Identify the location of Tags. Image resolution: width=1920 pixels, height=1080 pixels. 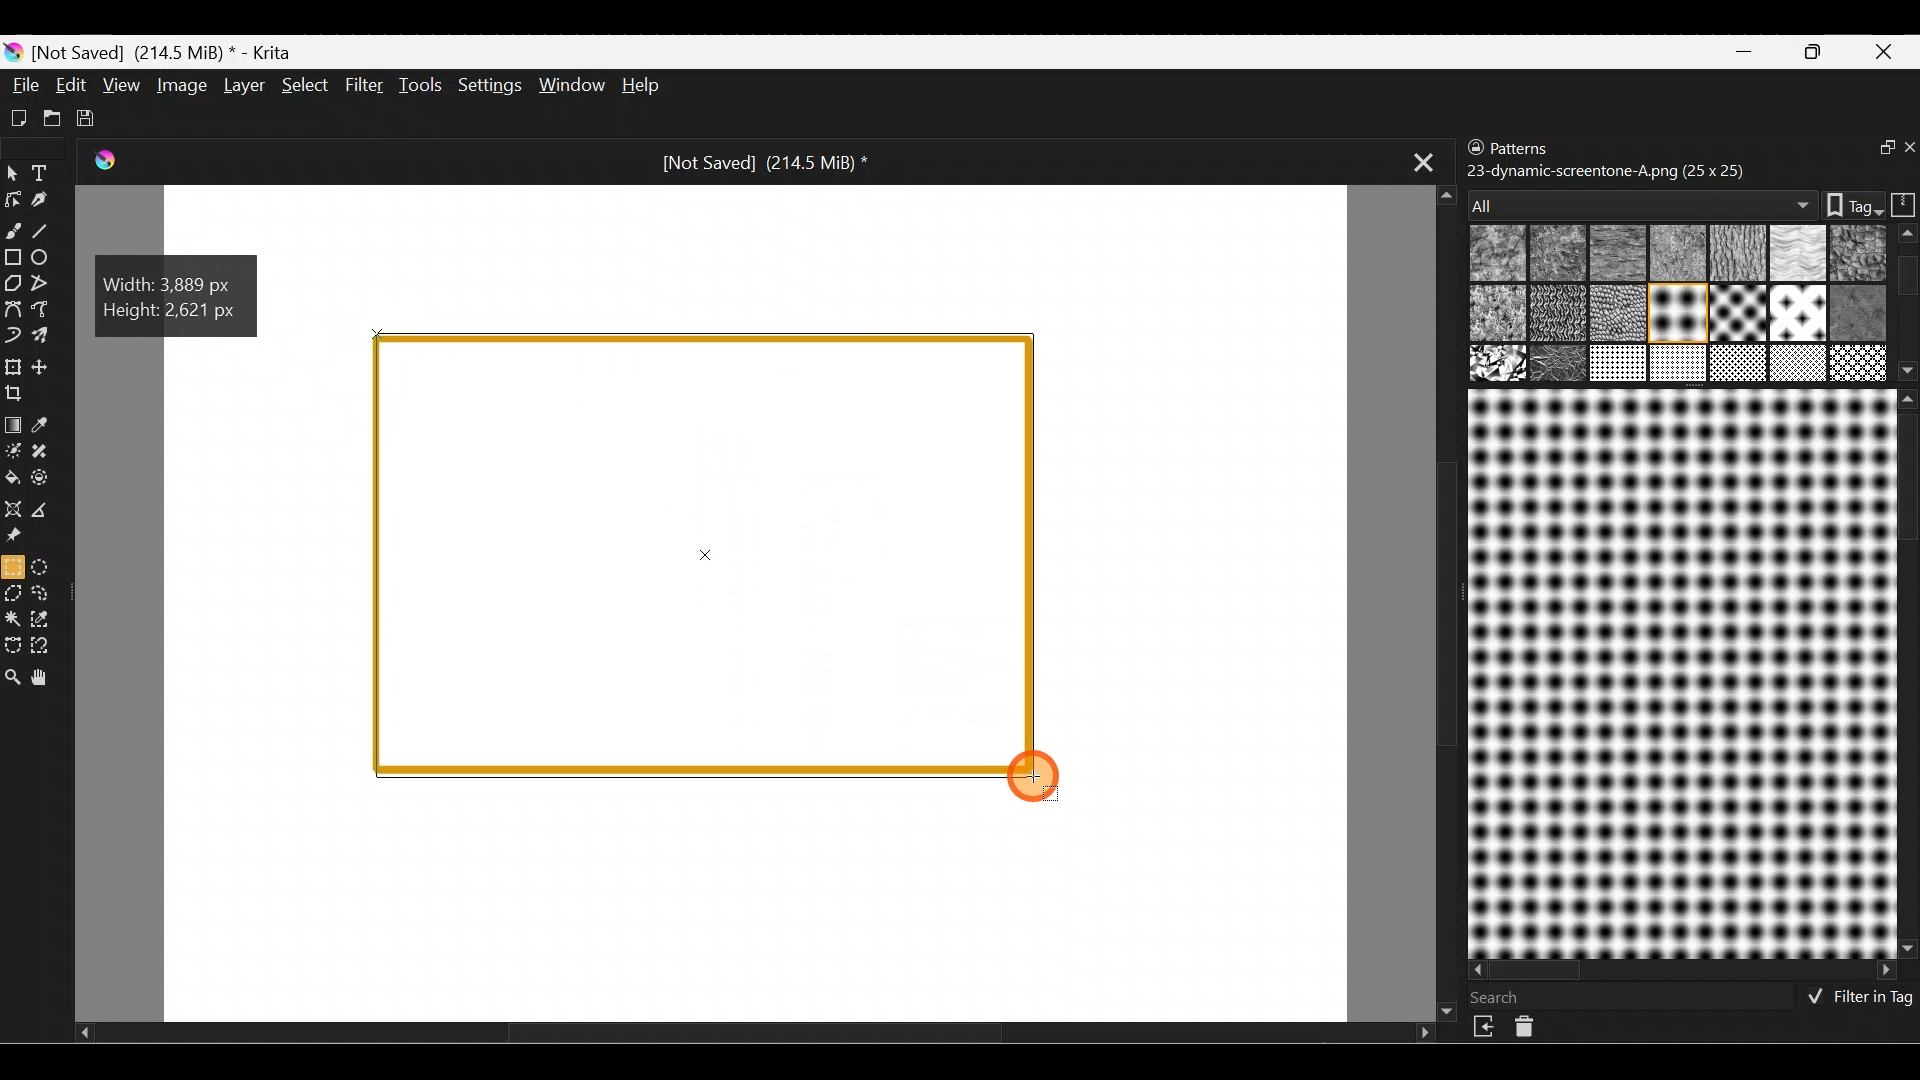
(1844, 203).